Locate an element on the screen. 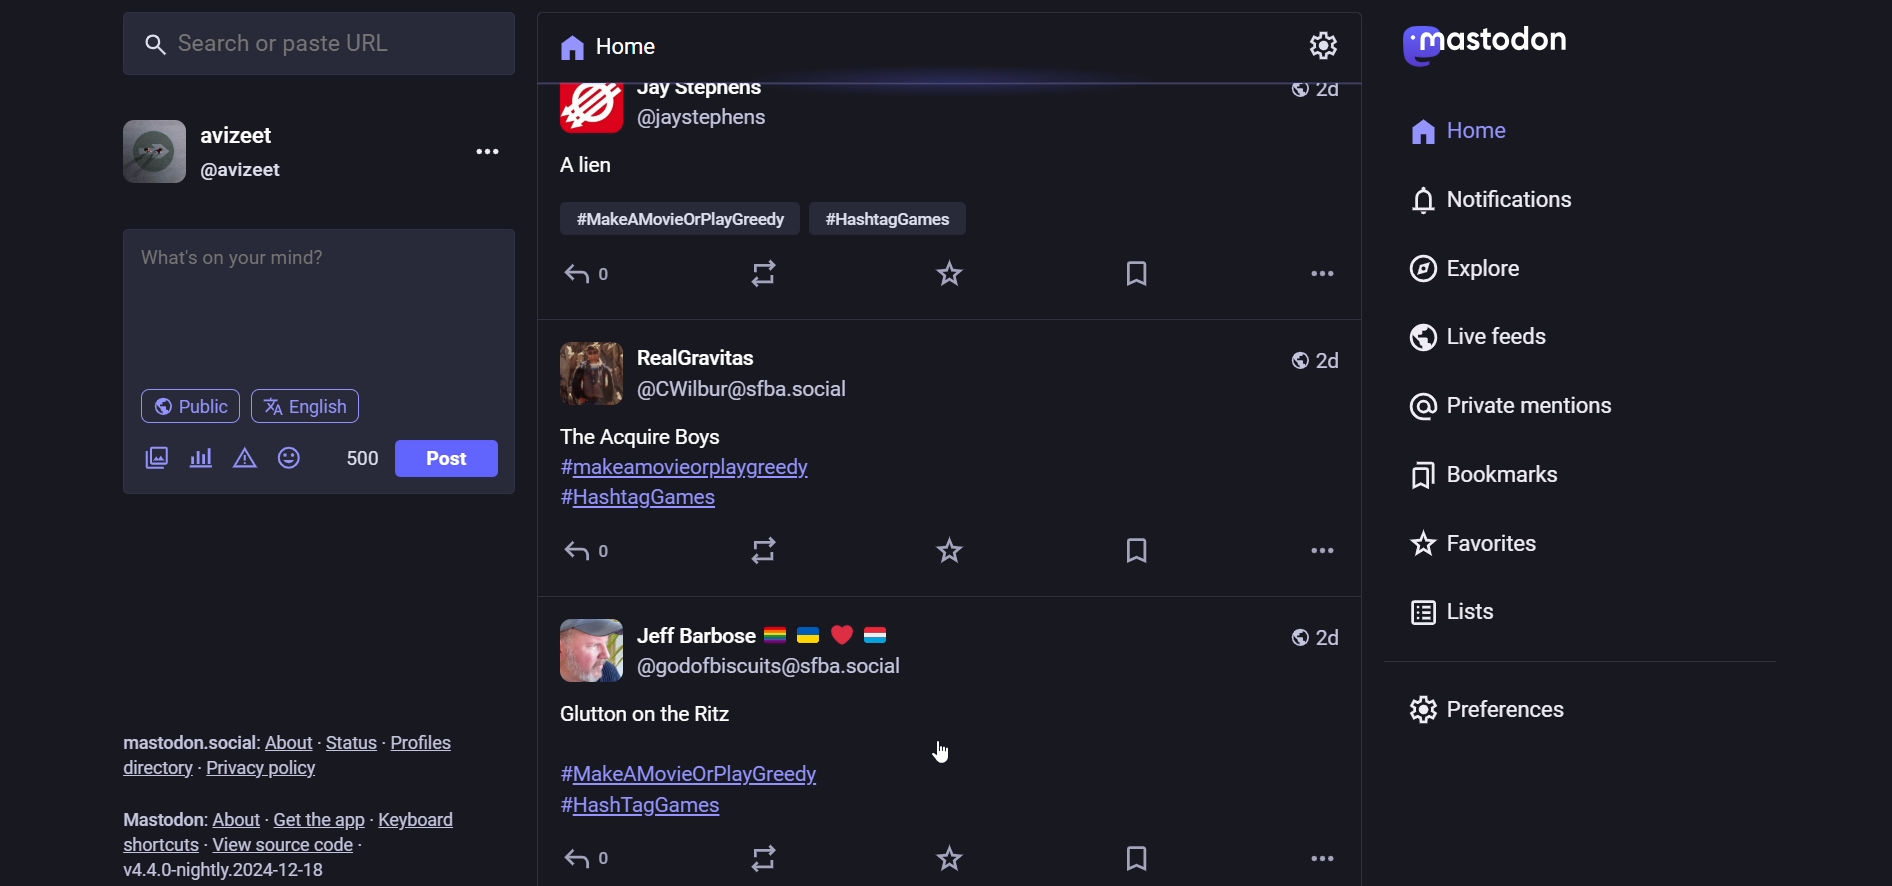  post is located at coordinates (645, 437).